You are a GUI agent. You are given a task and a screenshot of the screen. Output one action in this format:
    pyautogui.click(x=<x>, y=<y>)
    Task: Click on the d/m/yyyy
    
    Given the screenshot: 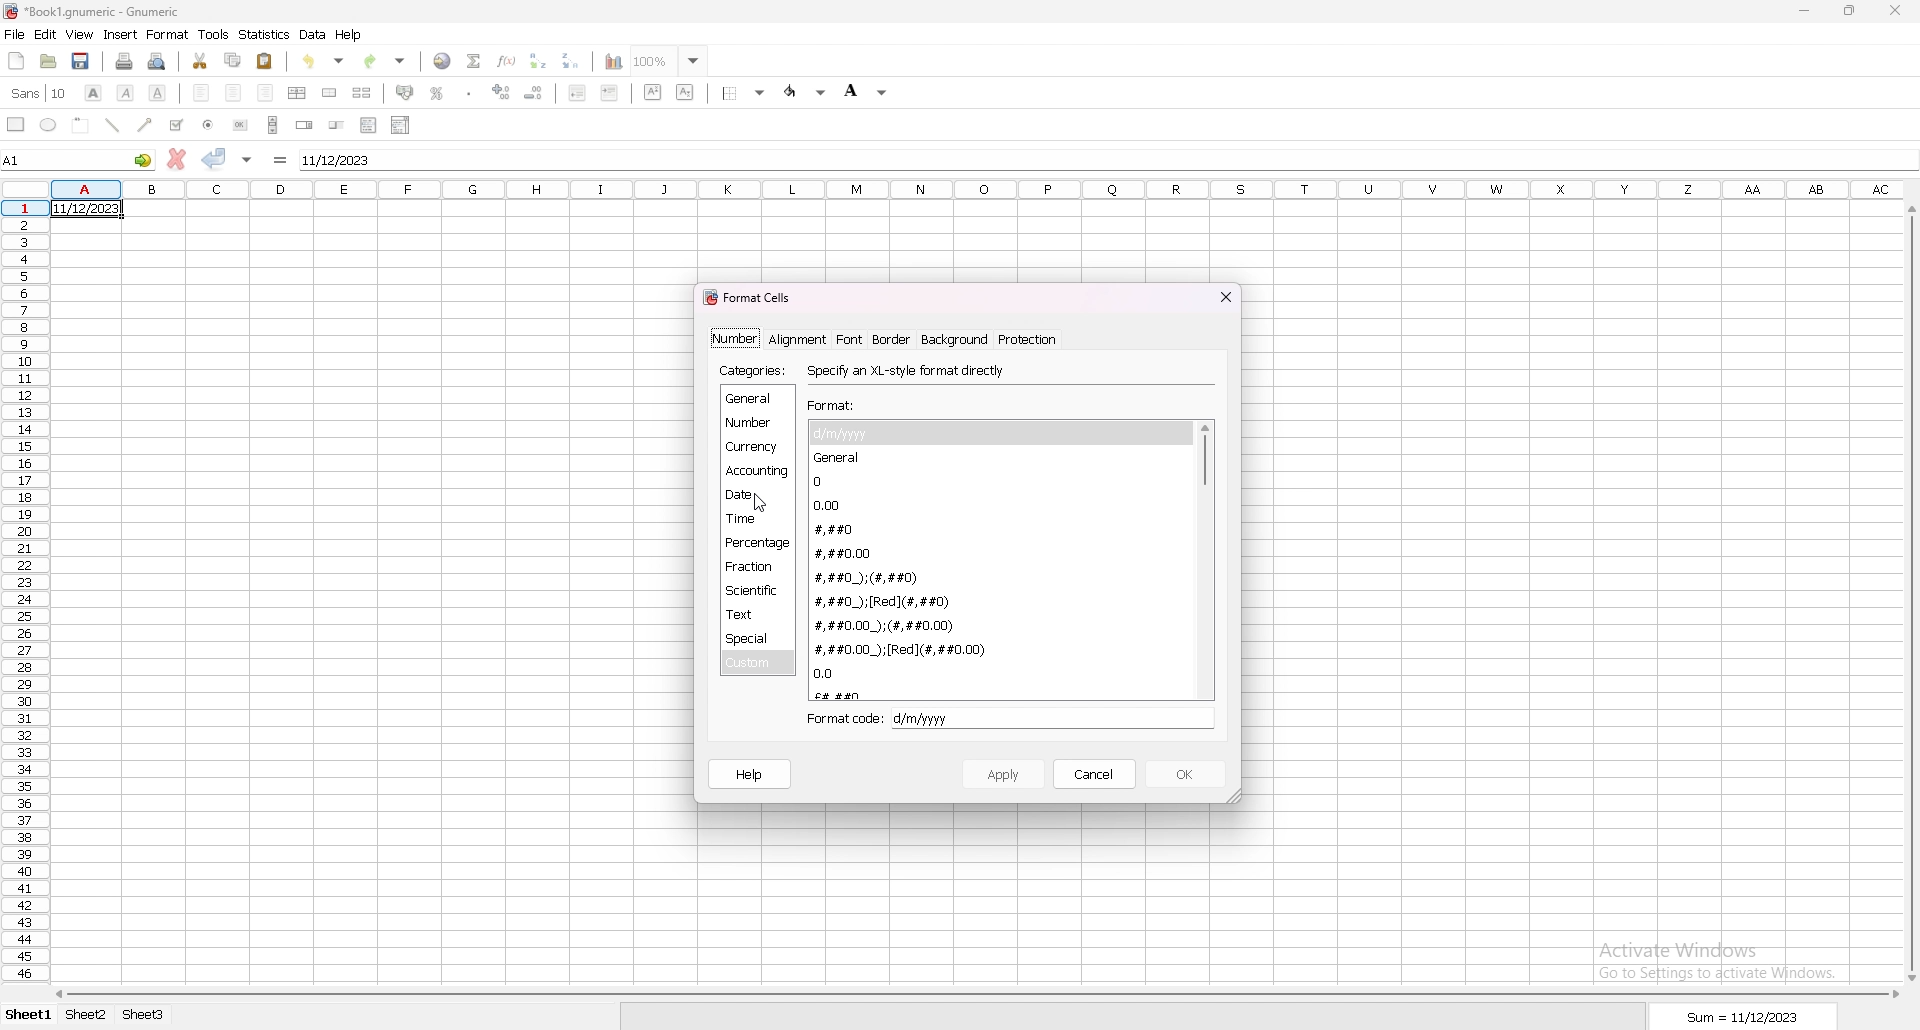 What is the action you would take?
    pyautogui.click(x=927, y=717)
    